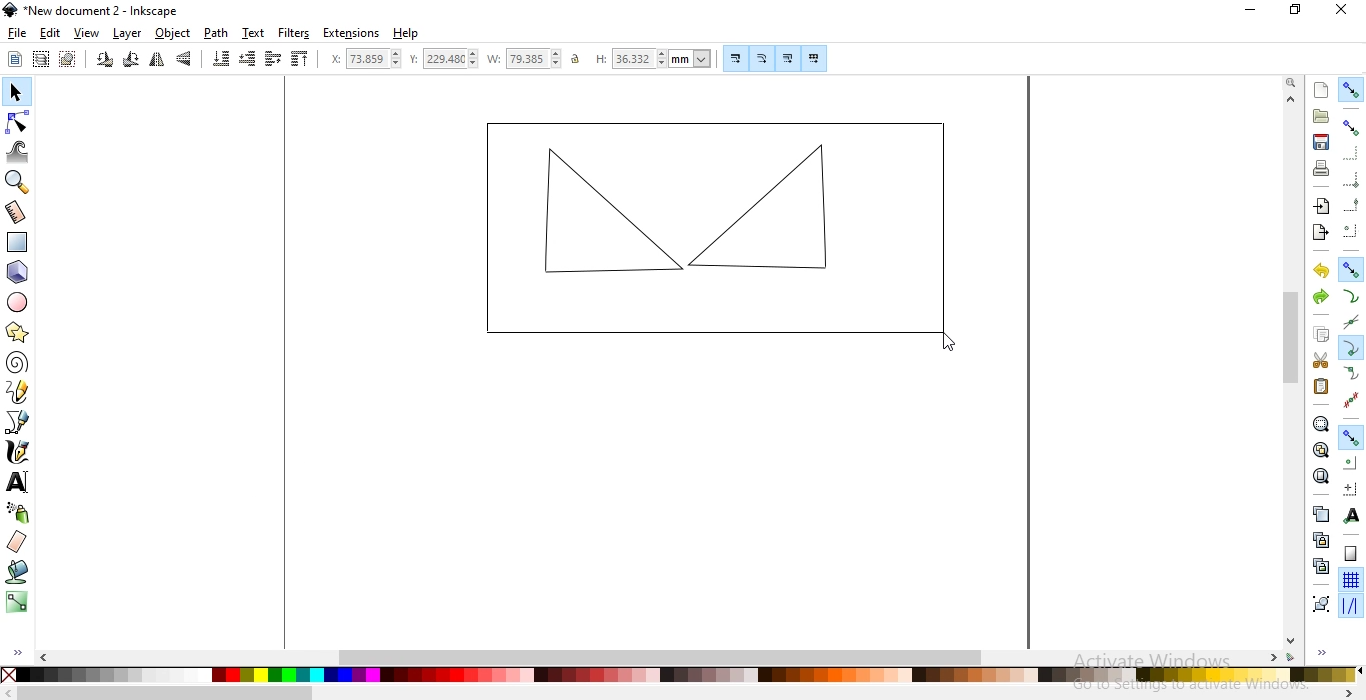  What do you see at coordinates (19, 304) in the screenshot?
I see `create circles, arcs and ellipses` at bounding box center [19, 304].